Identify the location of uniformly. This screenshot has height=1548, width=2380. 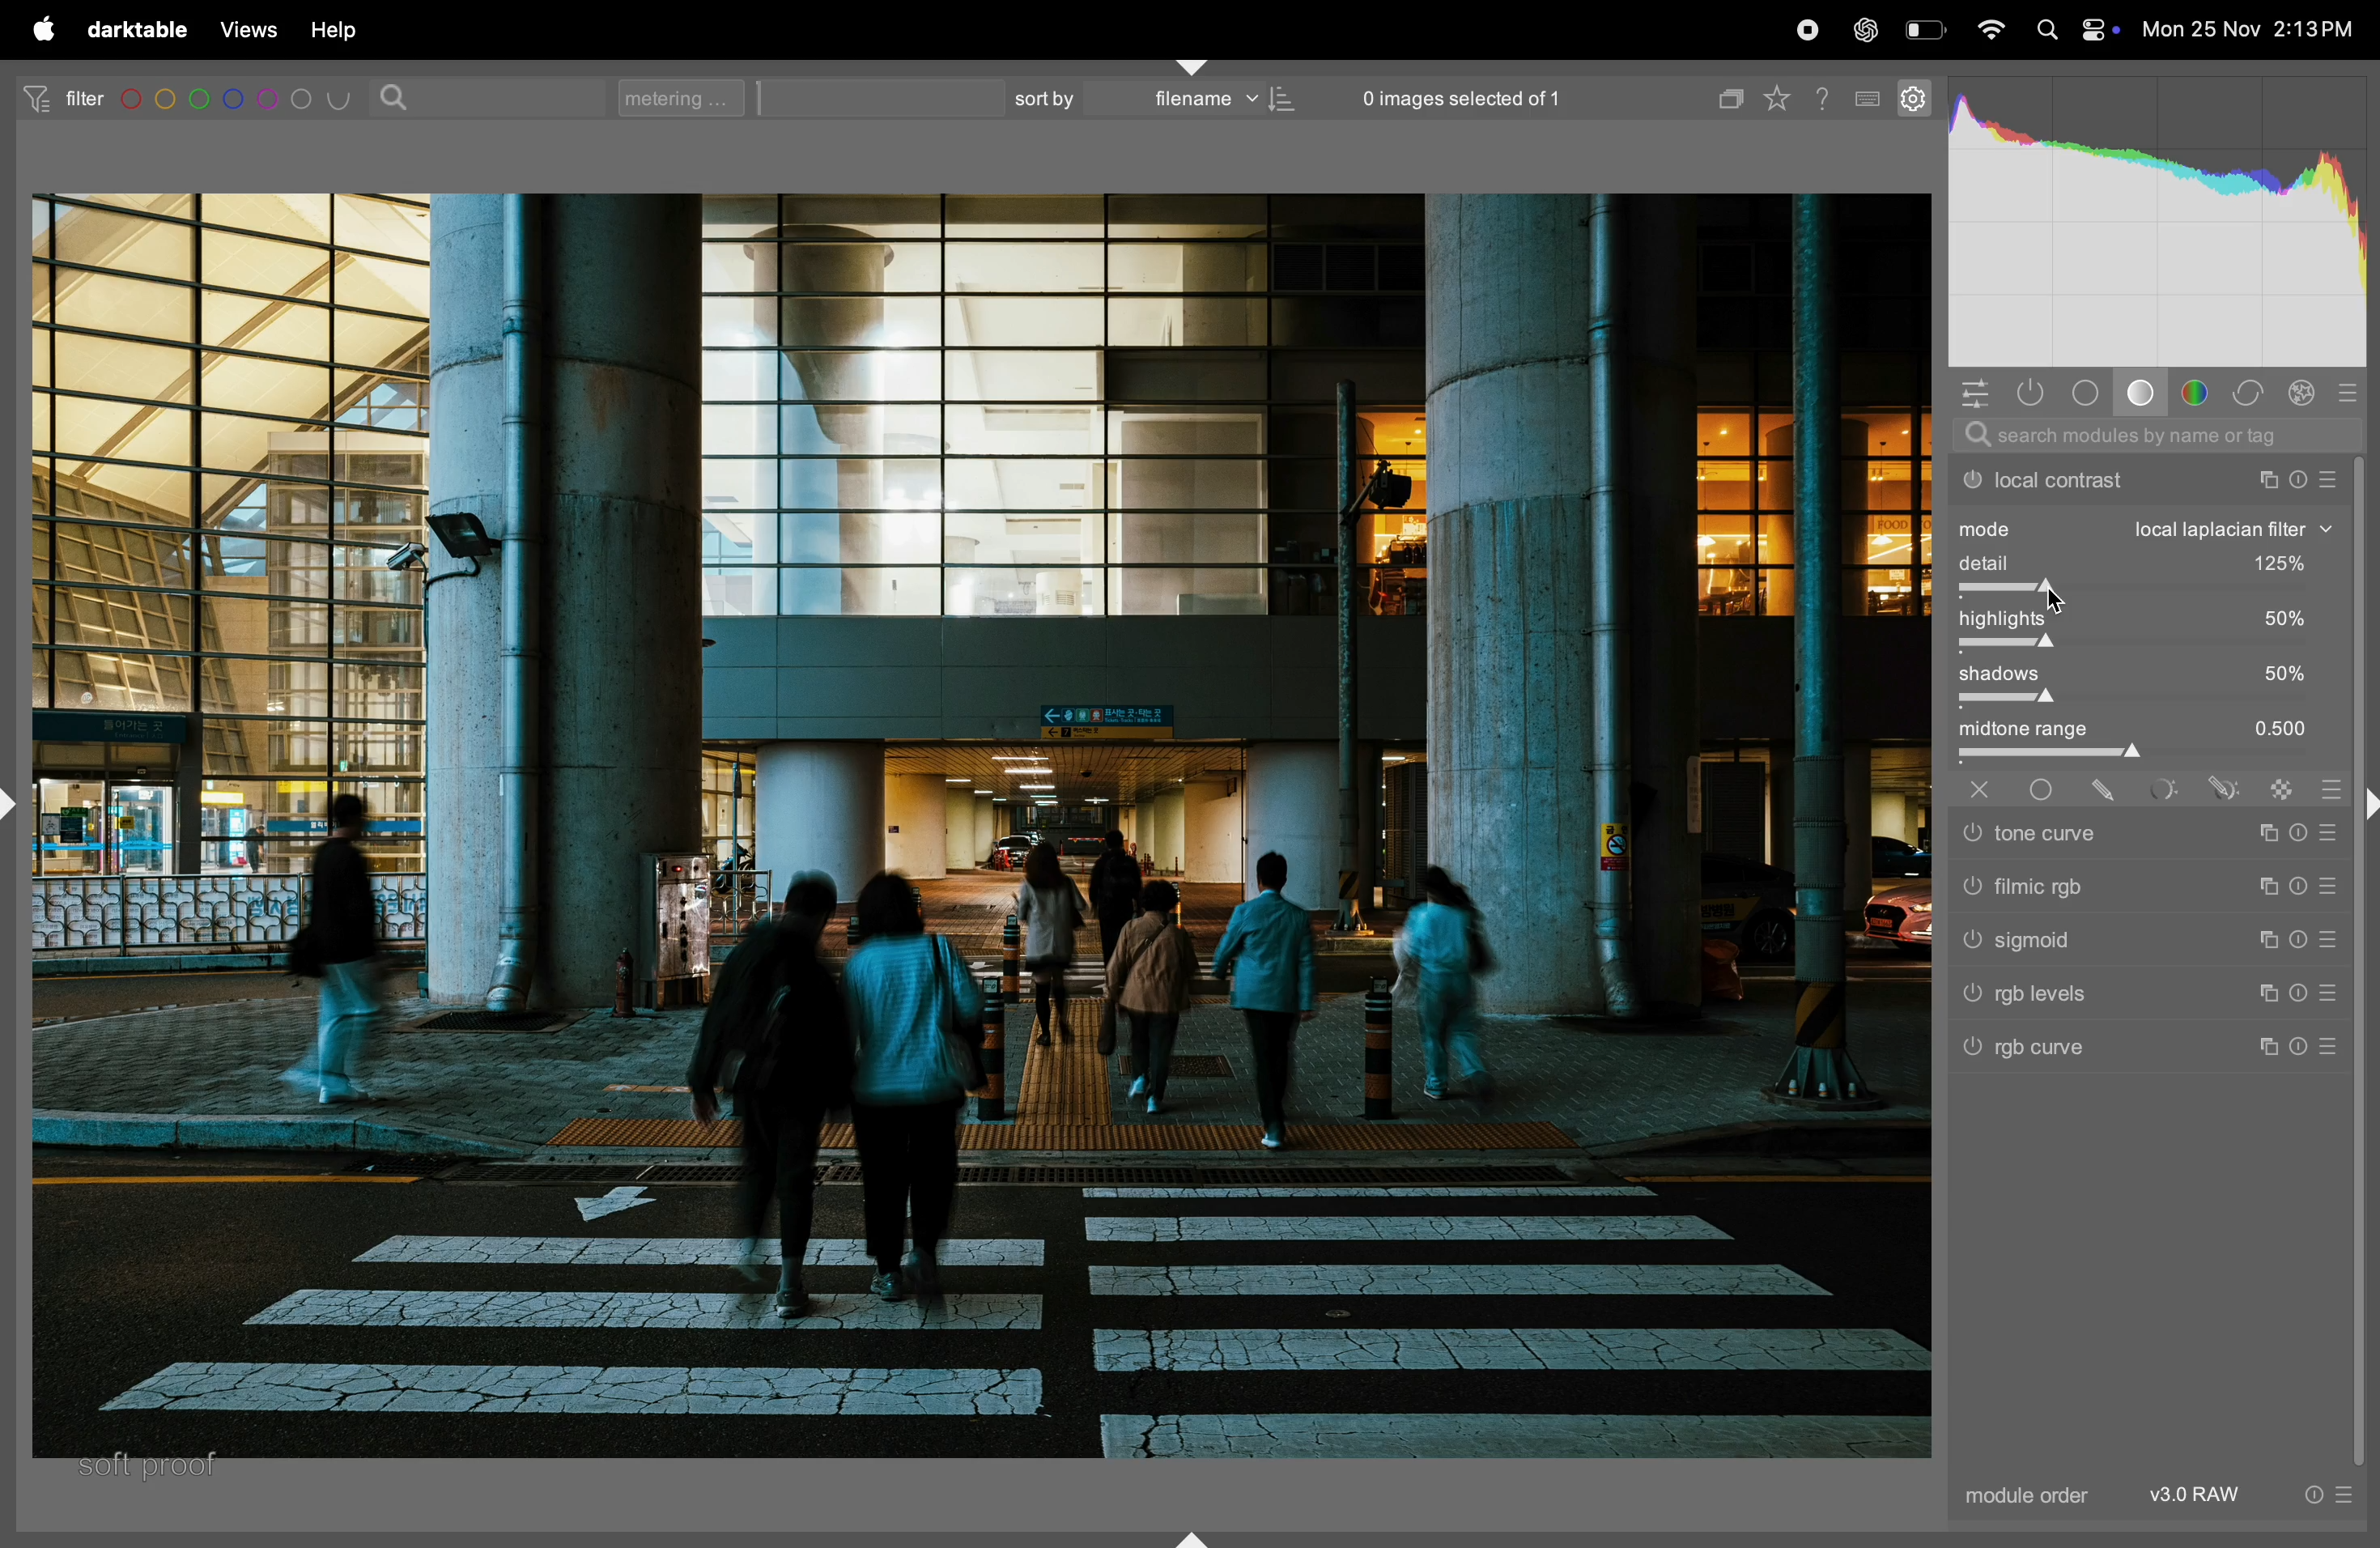
(2043, 791).